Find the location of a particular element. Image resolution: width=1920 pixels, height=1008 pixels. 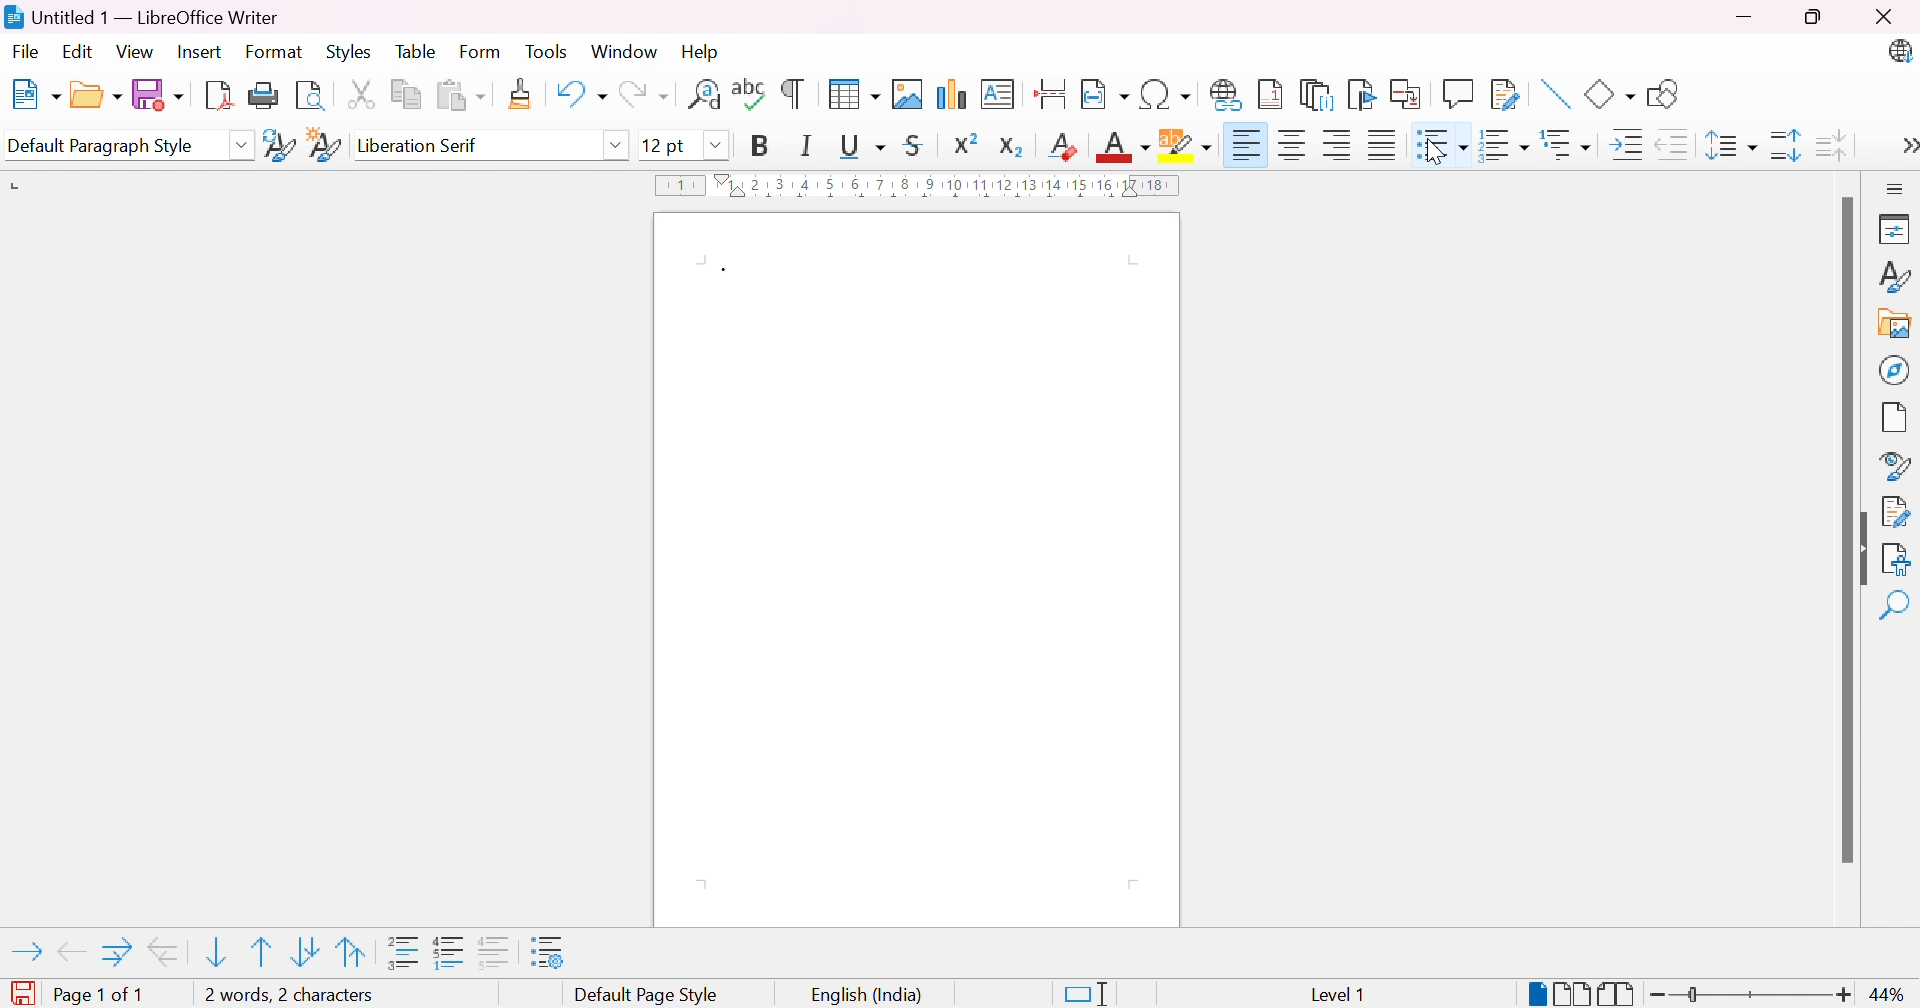

Drop down is located at coordinates (618, 144).